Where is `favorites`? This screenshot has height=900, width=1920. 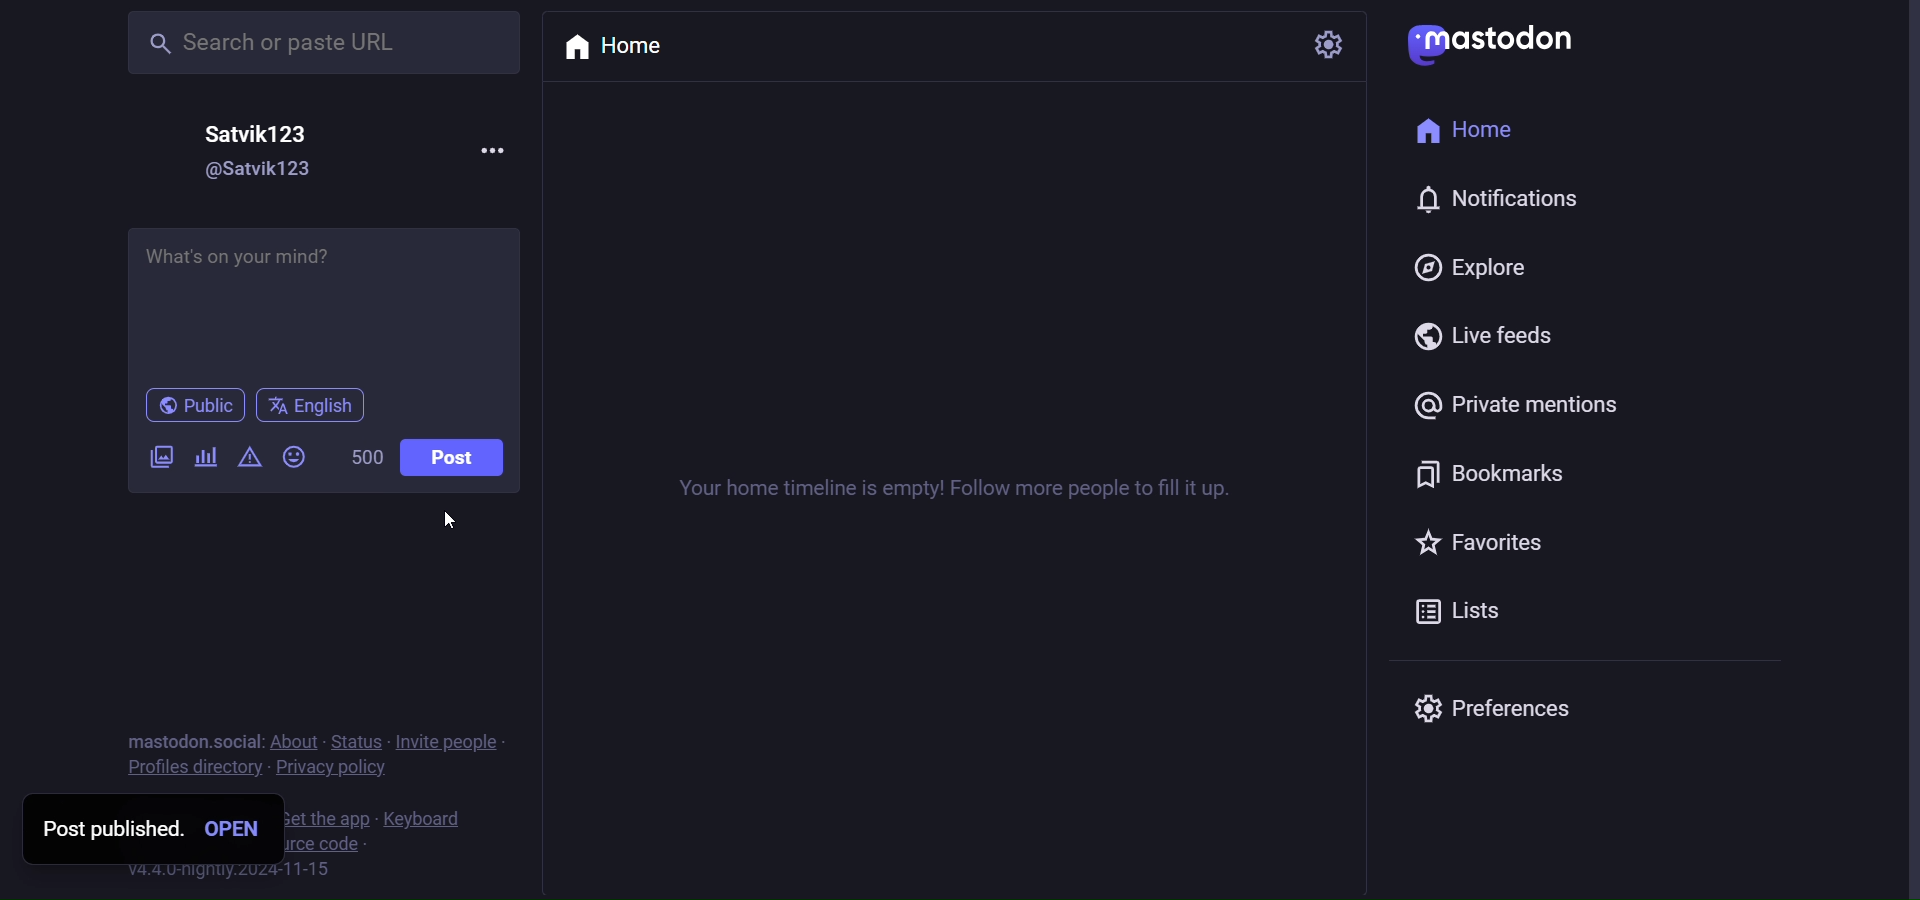
favorites is located at coordinates (1485, 544).